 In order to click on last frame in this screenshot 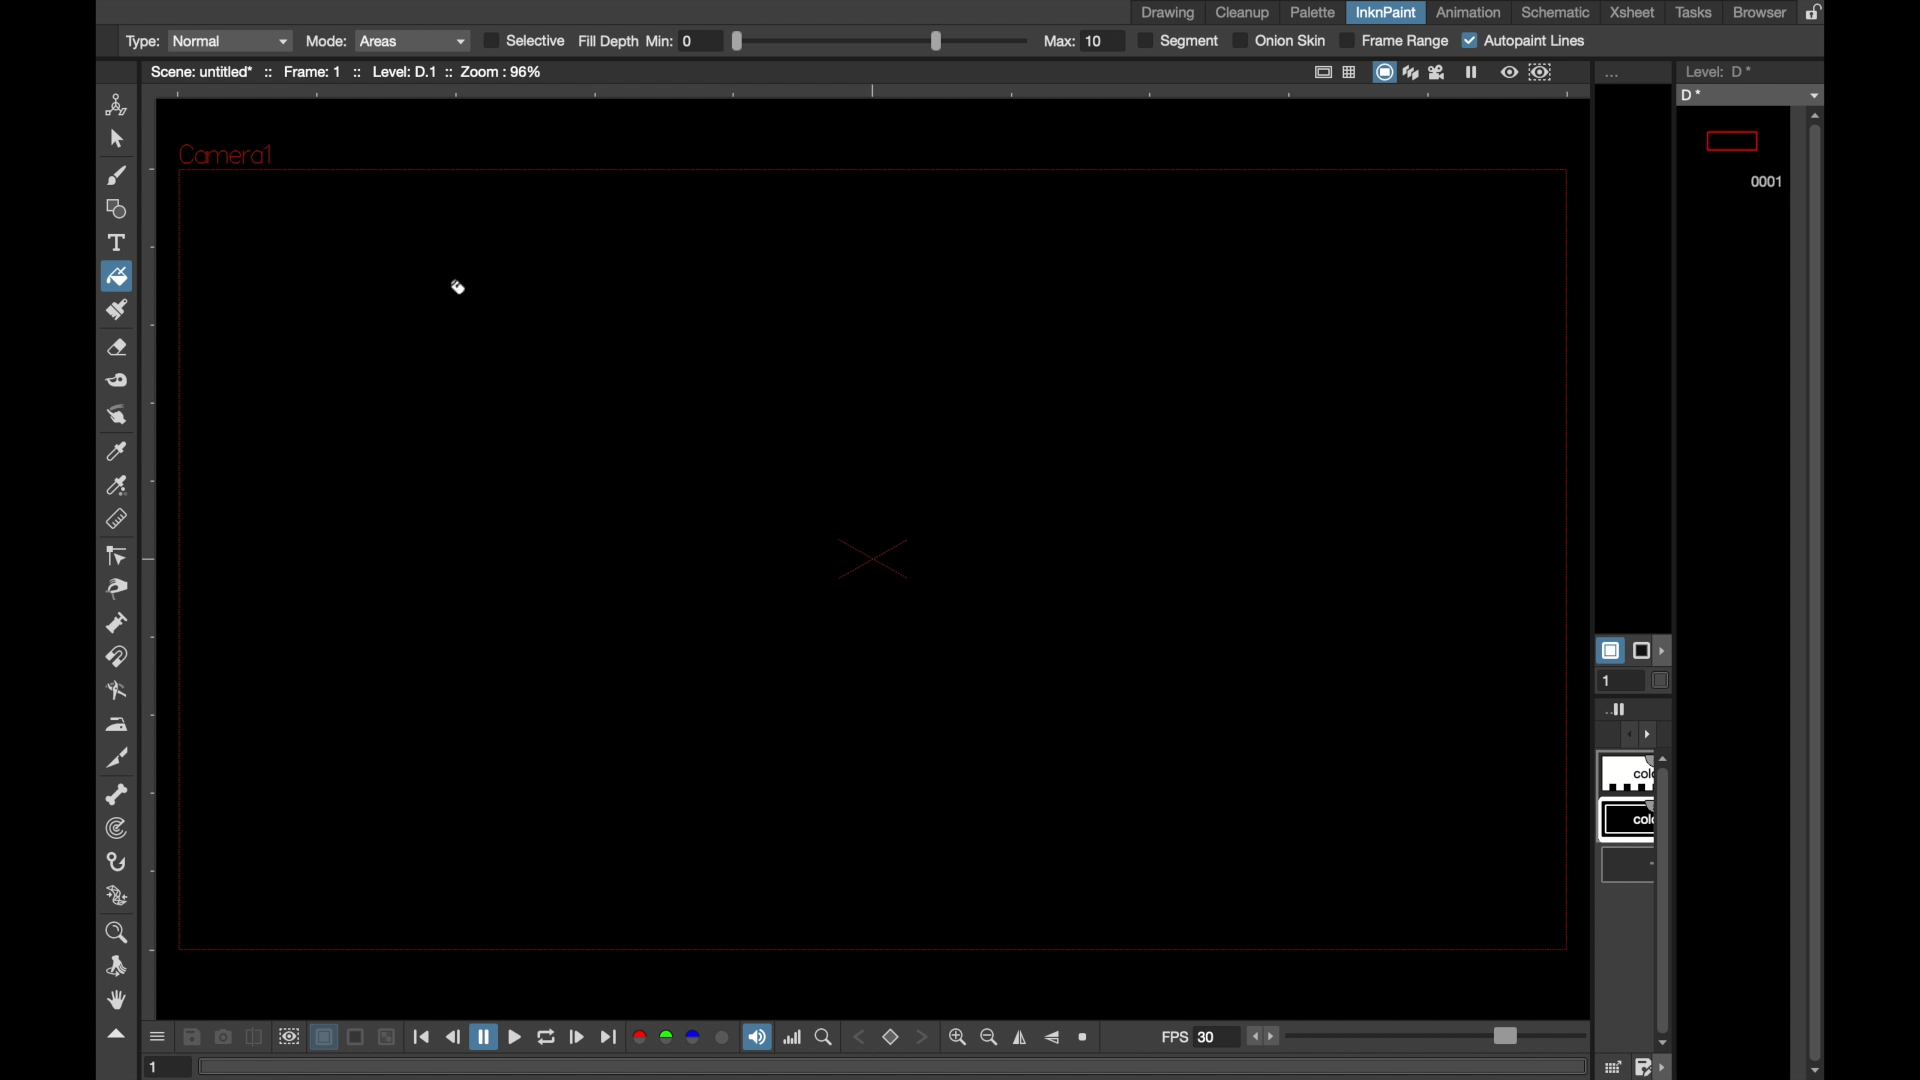, I will do `click(608, 1037)`.